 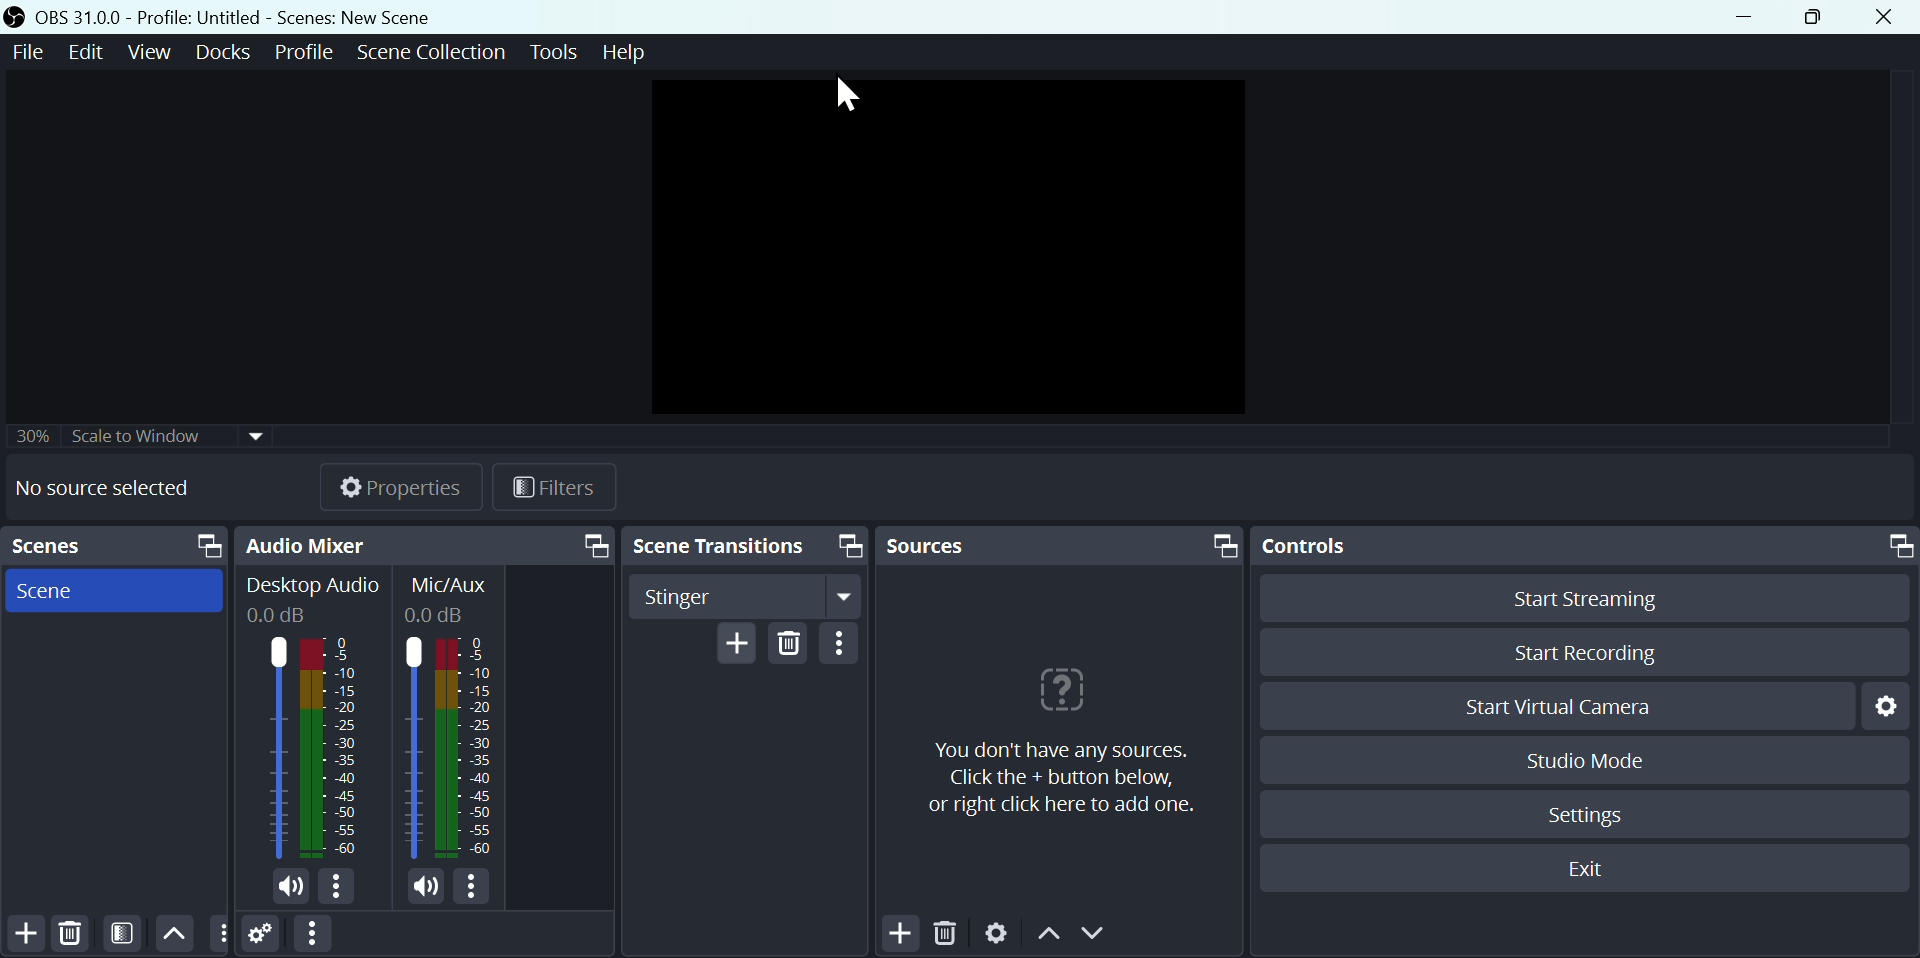 I want to click on Up, so click(x=175, y=932).